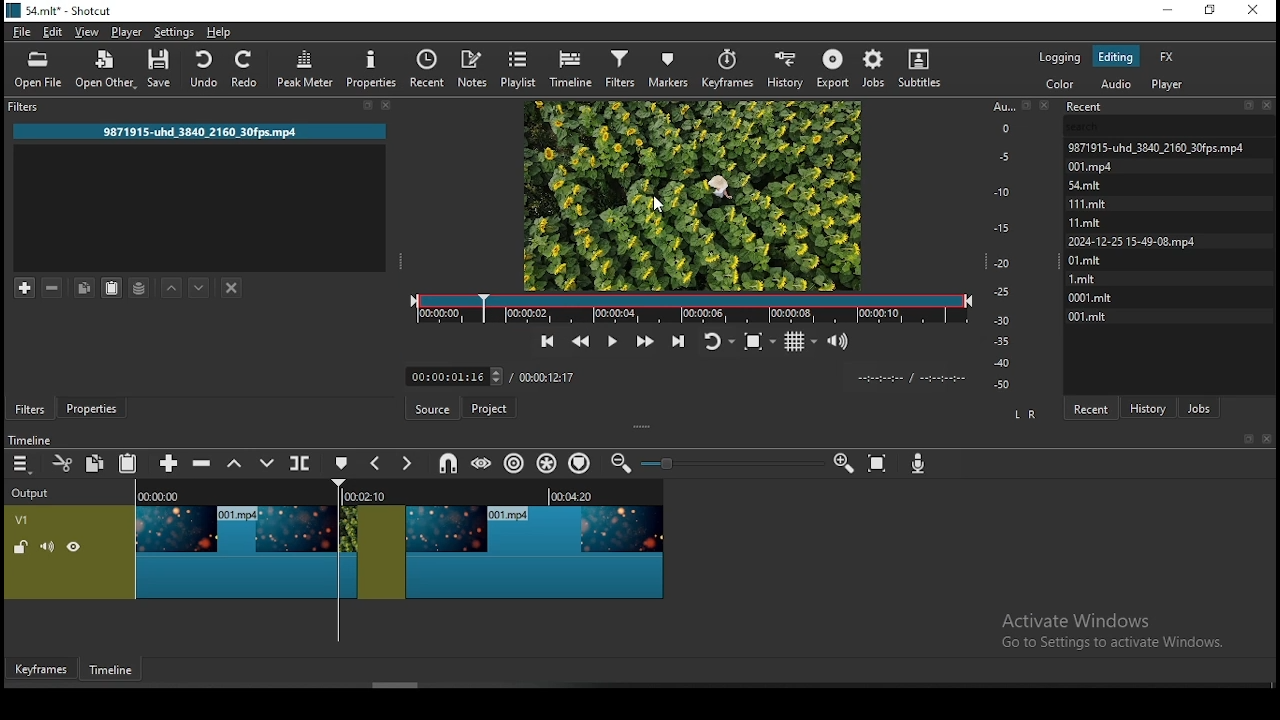 This screenshot has width=1280, height=720. What do you see at coordinates (127, 32) in the screenshot?
I see `player` at bounding box center [127, 32].